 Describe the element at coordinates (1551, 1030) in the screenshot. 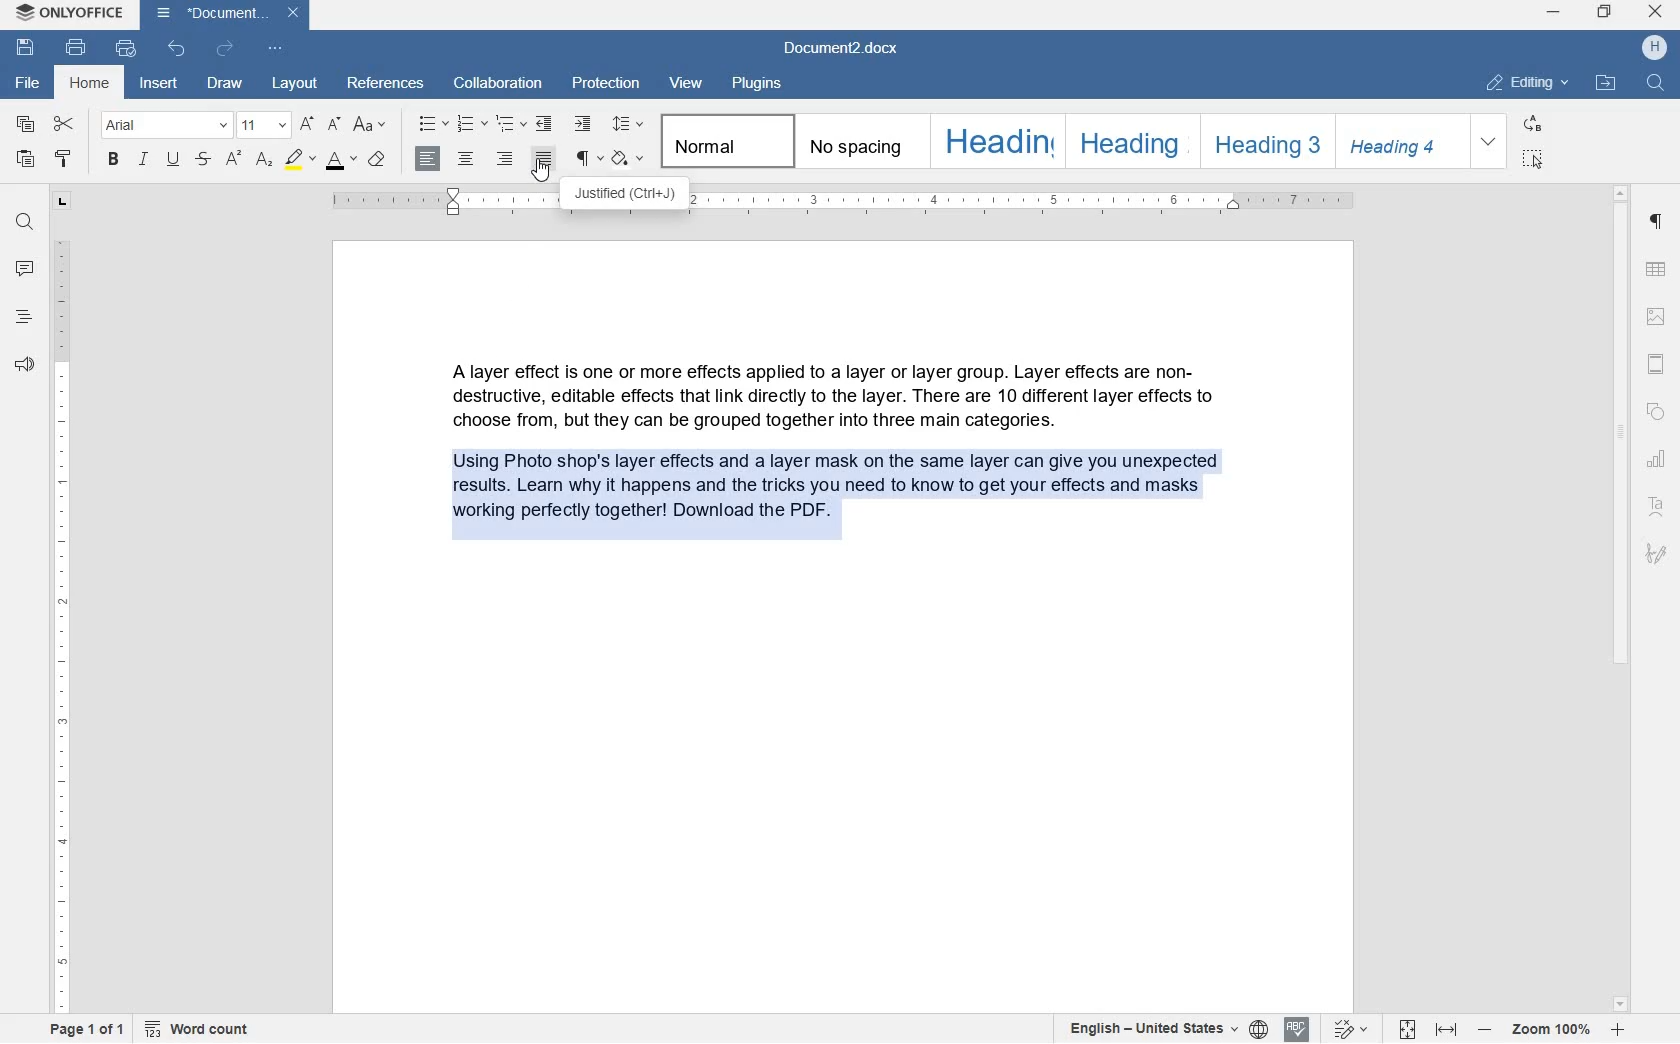

I see `ZOOM IN OR ZOOM OUT` at that location.